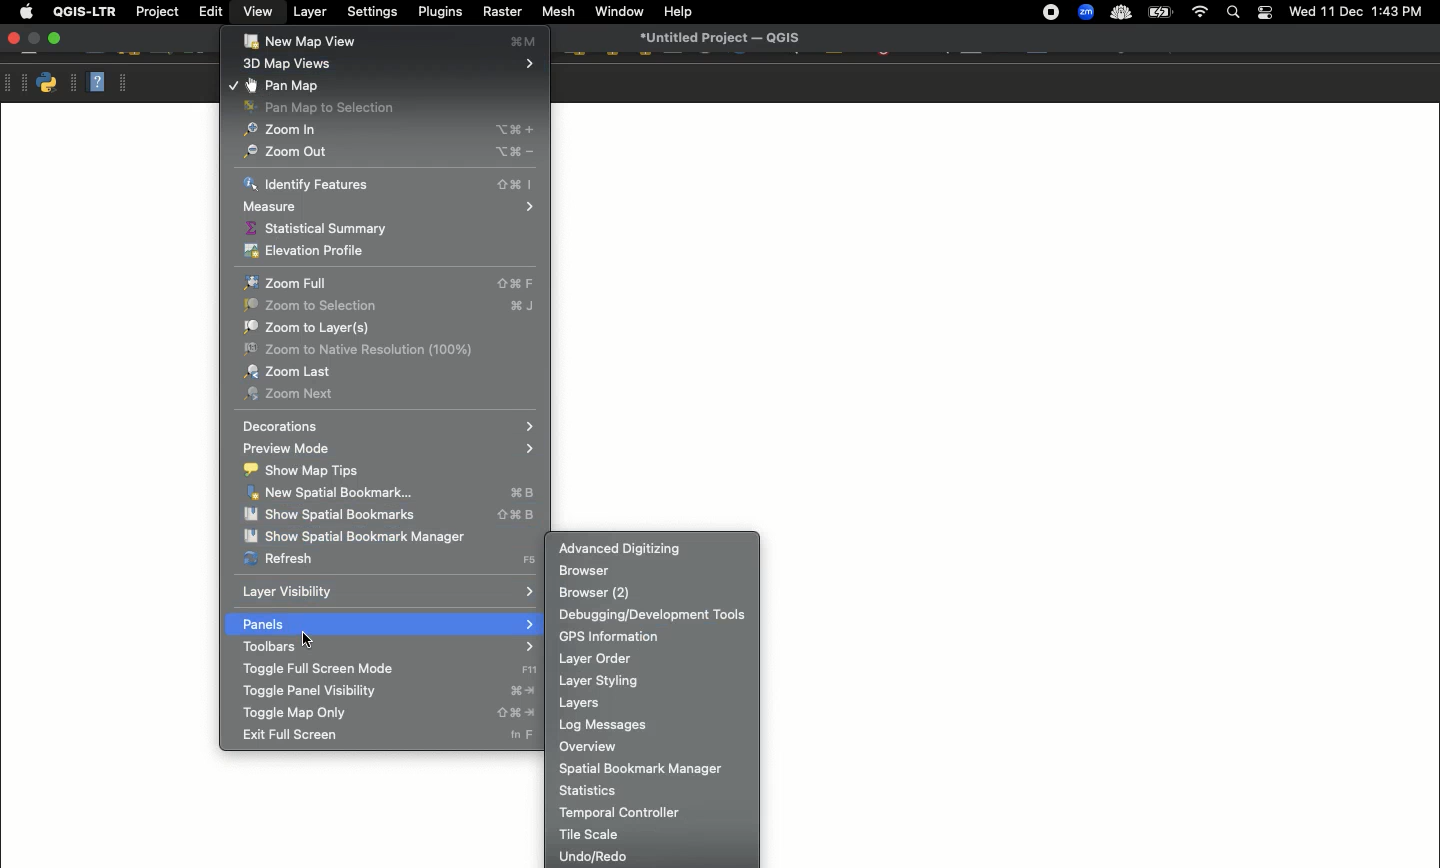  I want to click on Window, so click(619, 11).